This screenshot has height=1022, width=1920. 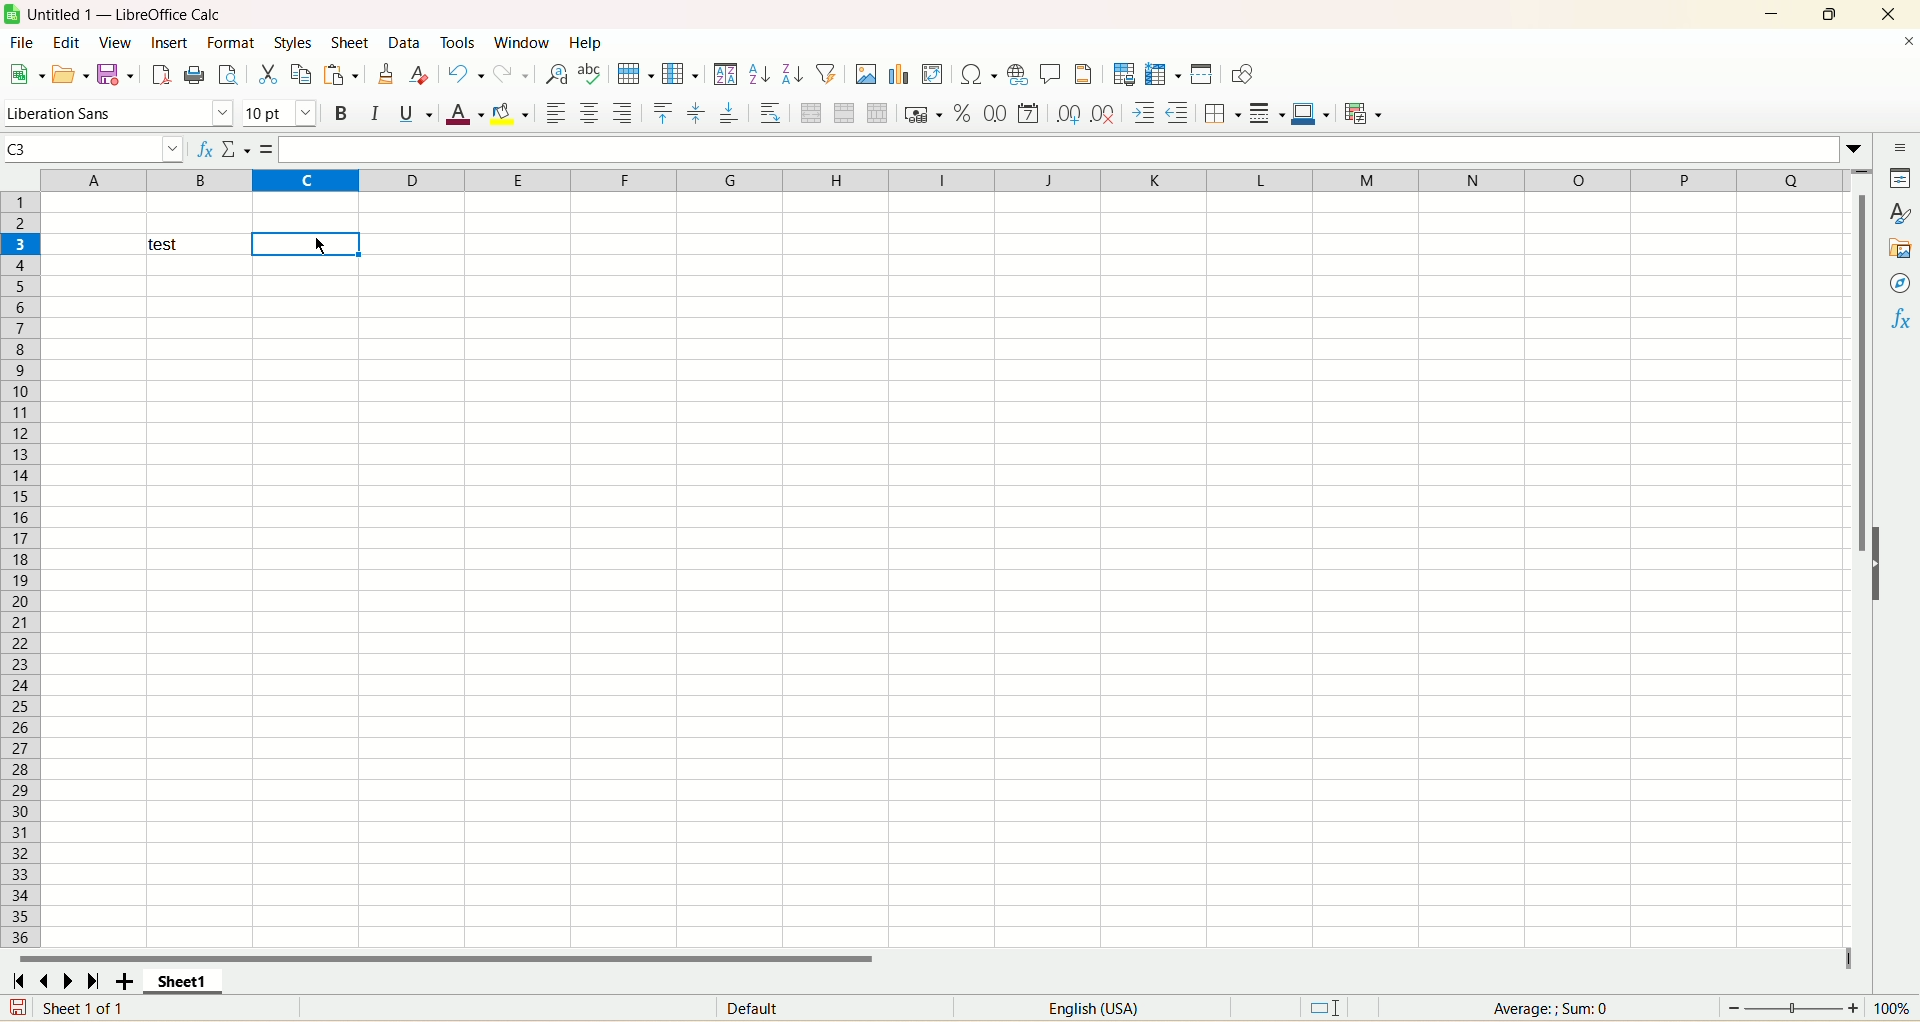 I want to click on insert comment, so click(x=1051, y=74).